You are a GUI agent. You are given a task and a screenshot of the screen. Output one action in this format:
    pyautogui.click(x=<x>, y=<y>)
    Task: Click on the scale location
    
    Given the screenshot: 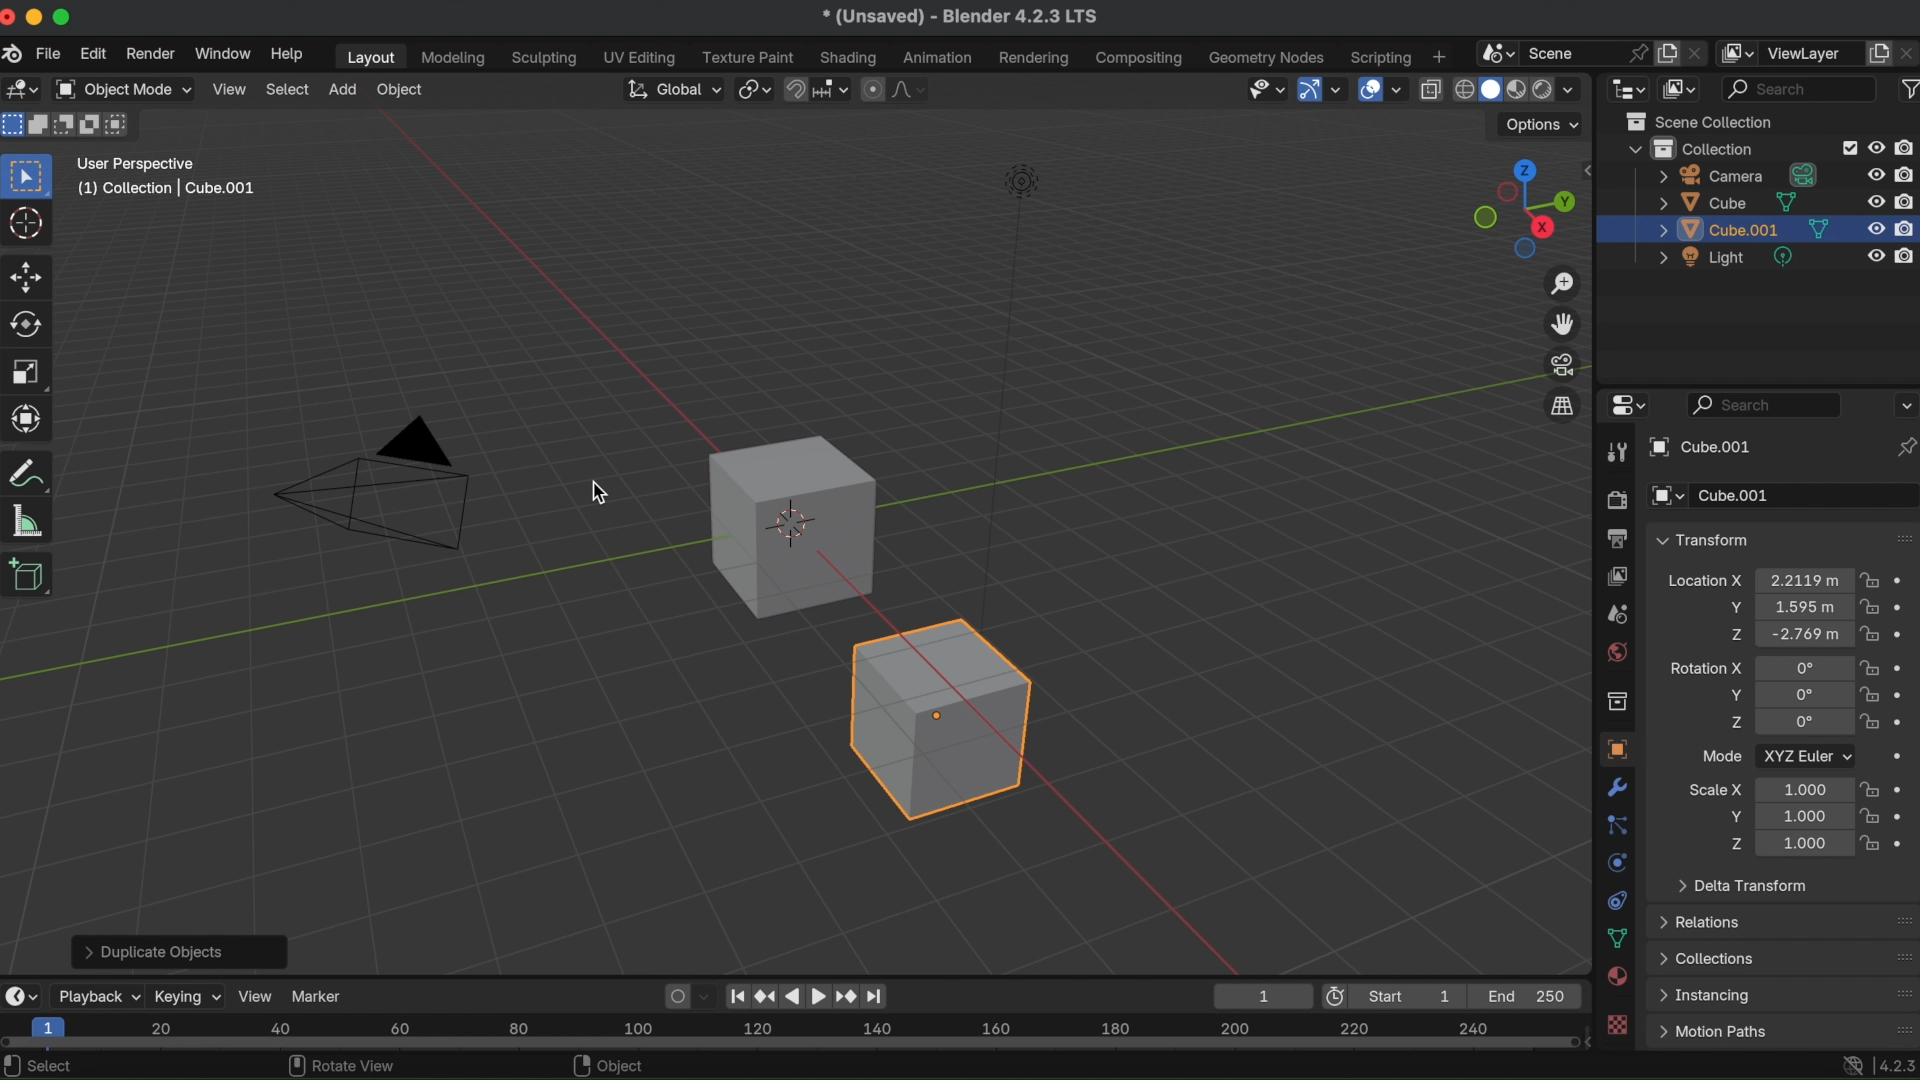 What is the action you would take?
    pyautogui.click(x=1801, y=844)
    